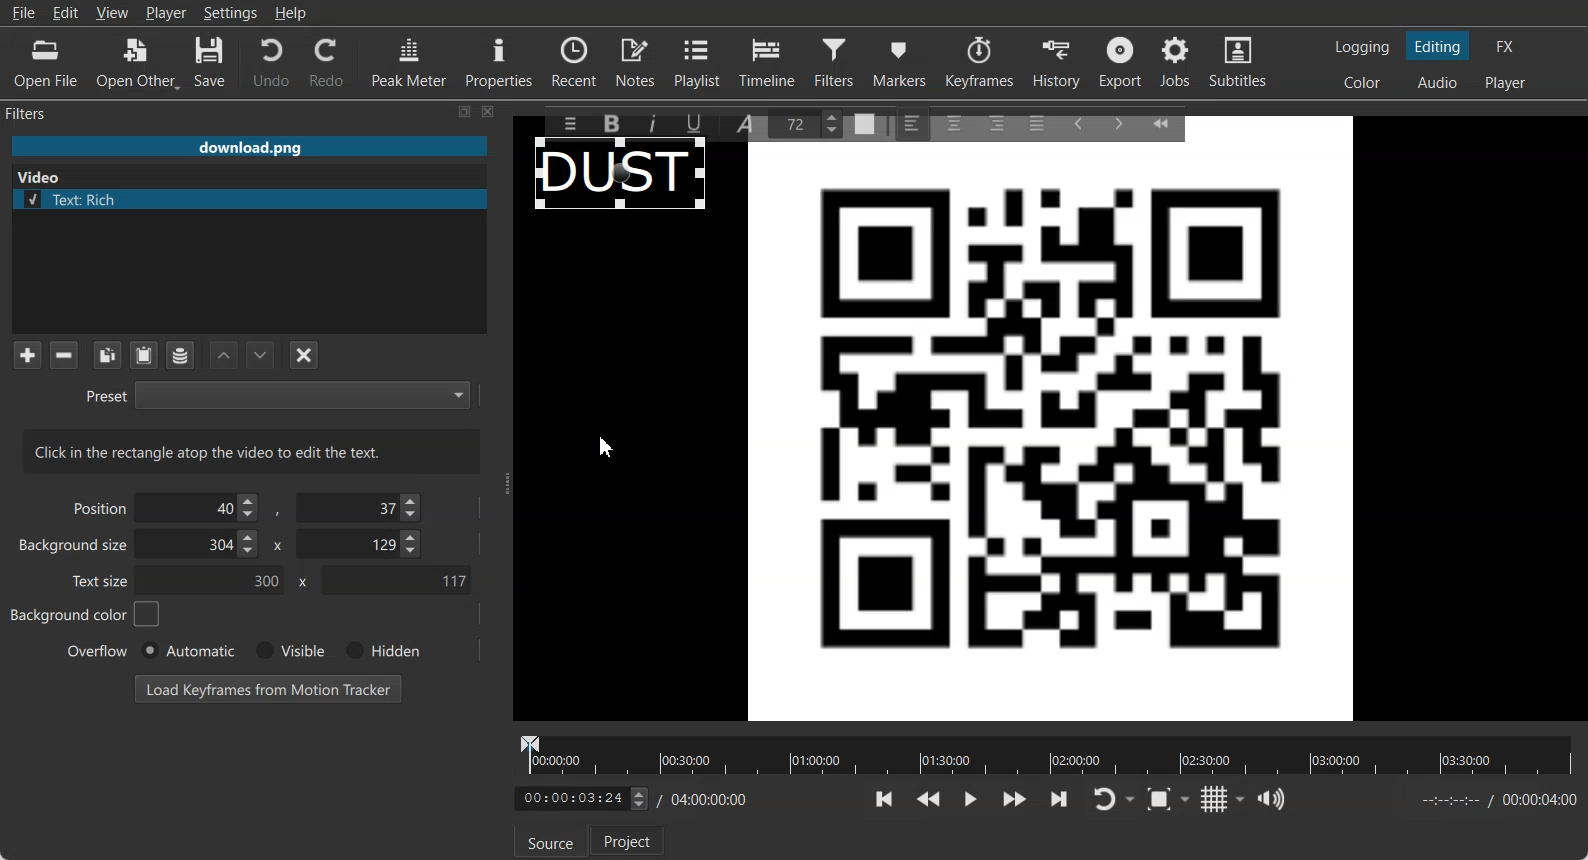 The width and height of the screenshot is (1588, 860). I want to click on Toggle grid display on the player, so click(1215, 799).